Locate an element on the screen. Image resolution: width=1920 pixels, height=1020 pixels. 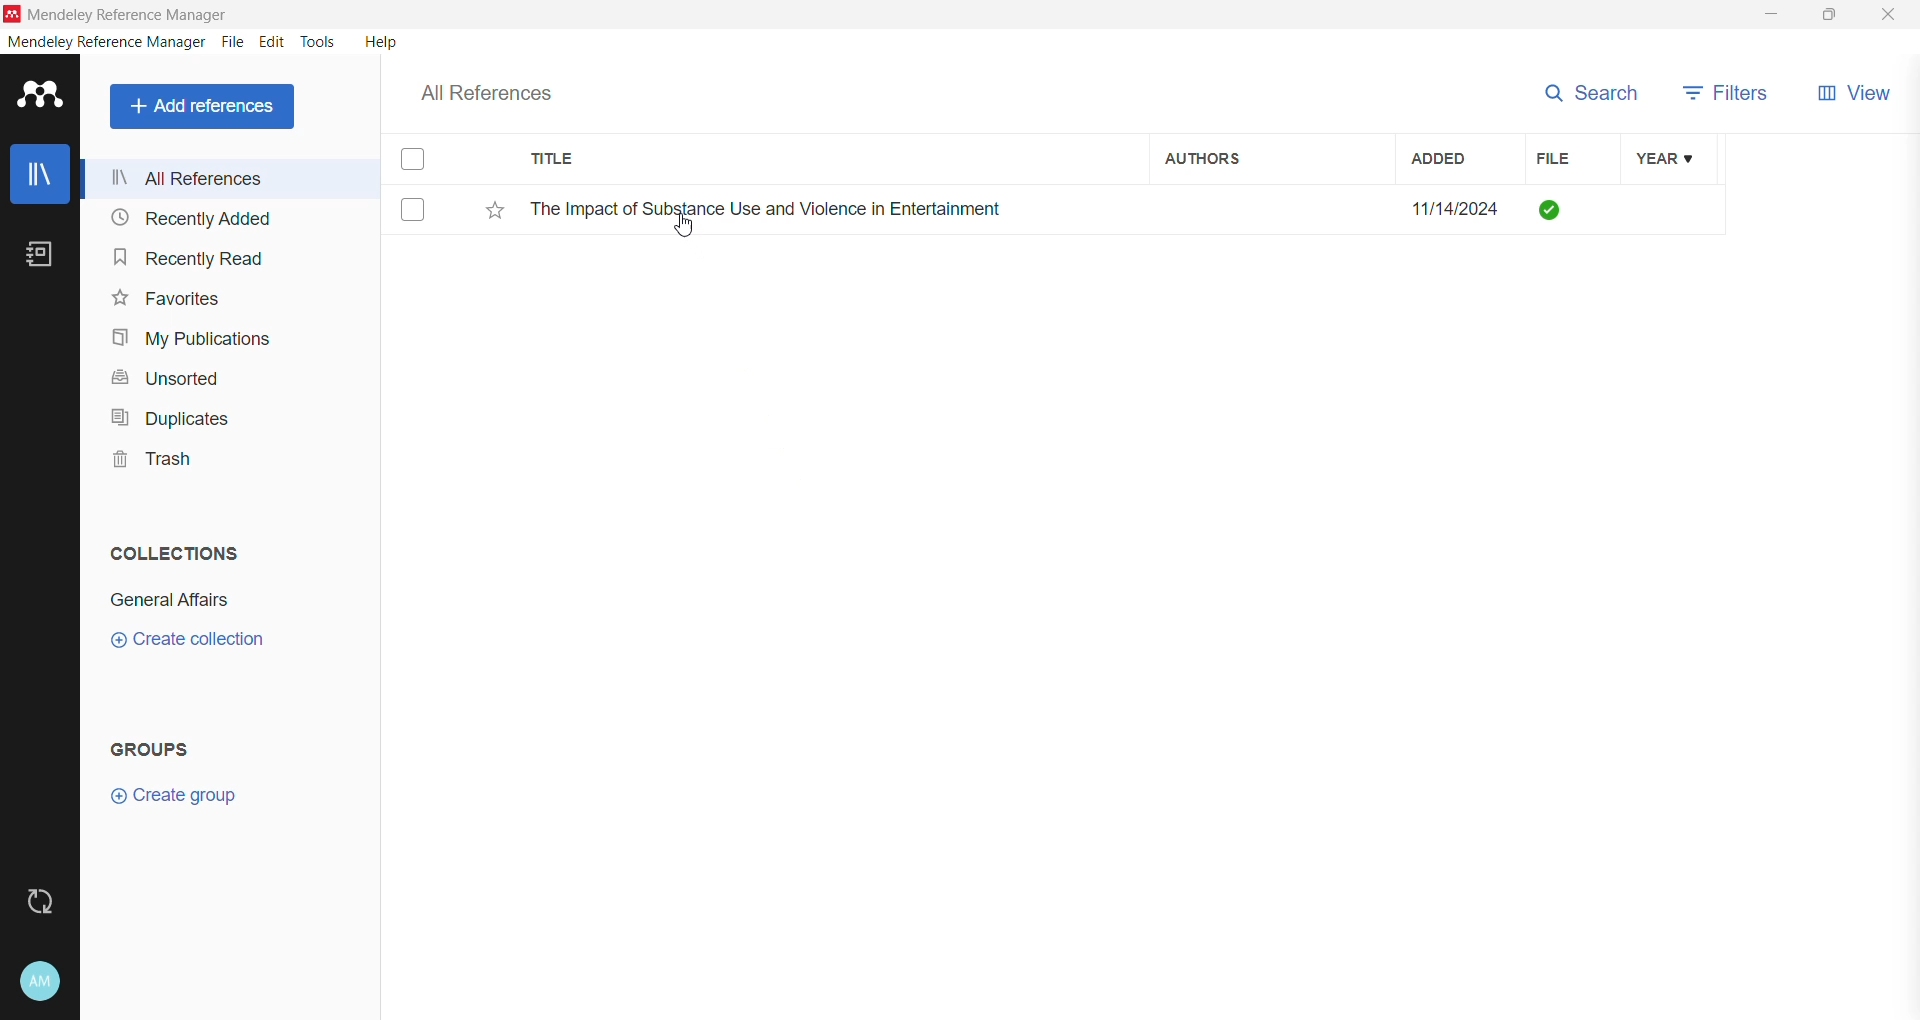
Edit is located at coordinates (272, 42).